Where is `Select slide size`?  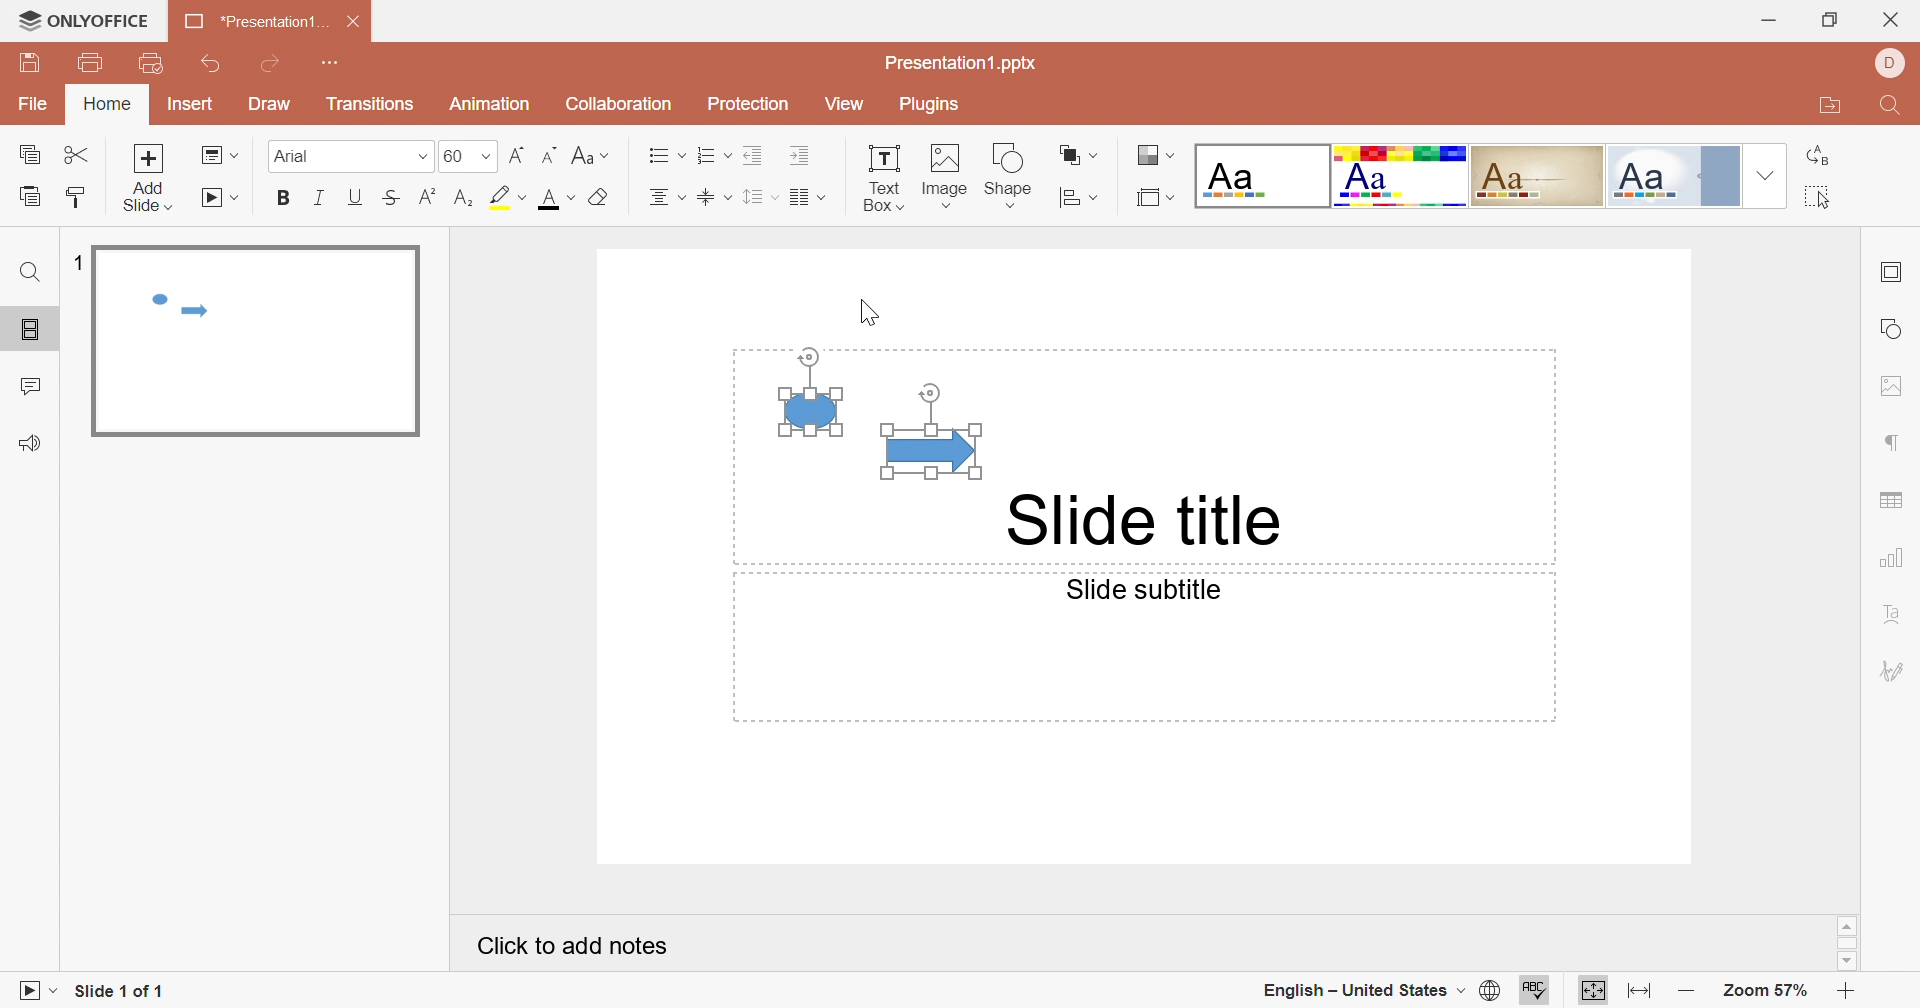
Select slide size is located at coordinates (1157, 199).